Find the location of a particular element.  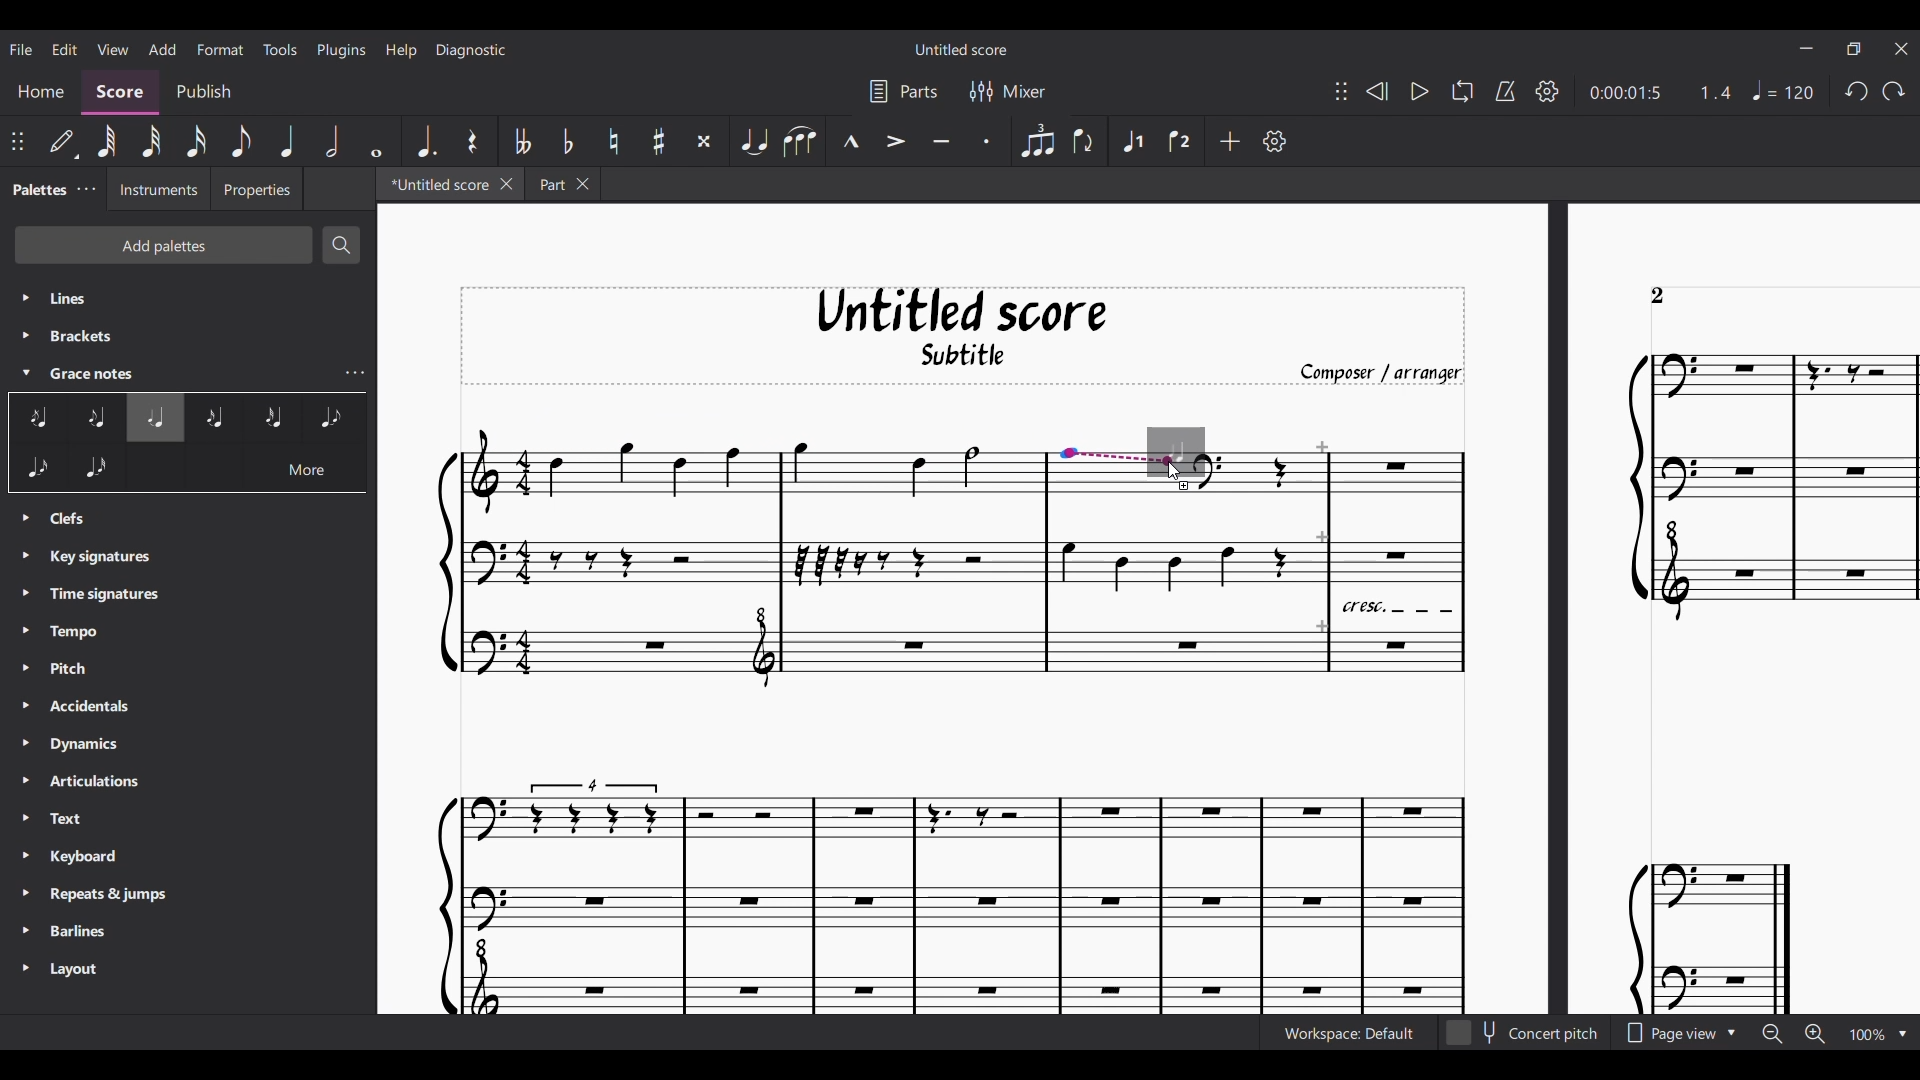

16th note is located at coordinates (195, 142).